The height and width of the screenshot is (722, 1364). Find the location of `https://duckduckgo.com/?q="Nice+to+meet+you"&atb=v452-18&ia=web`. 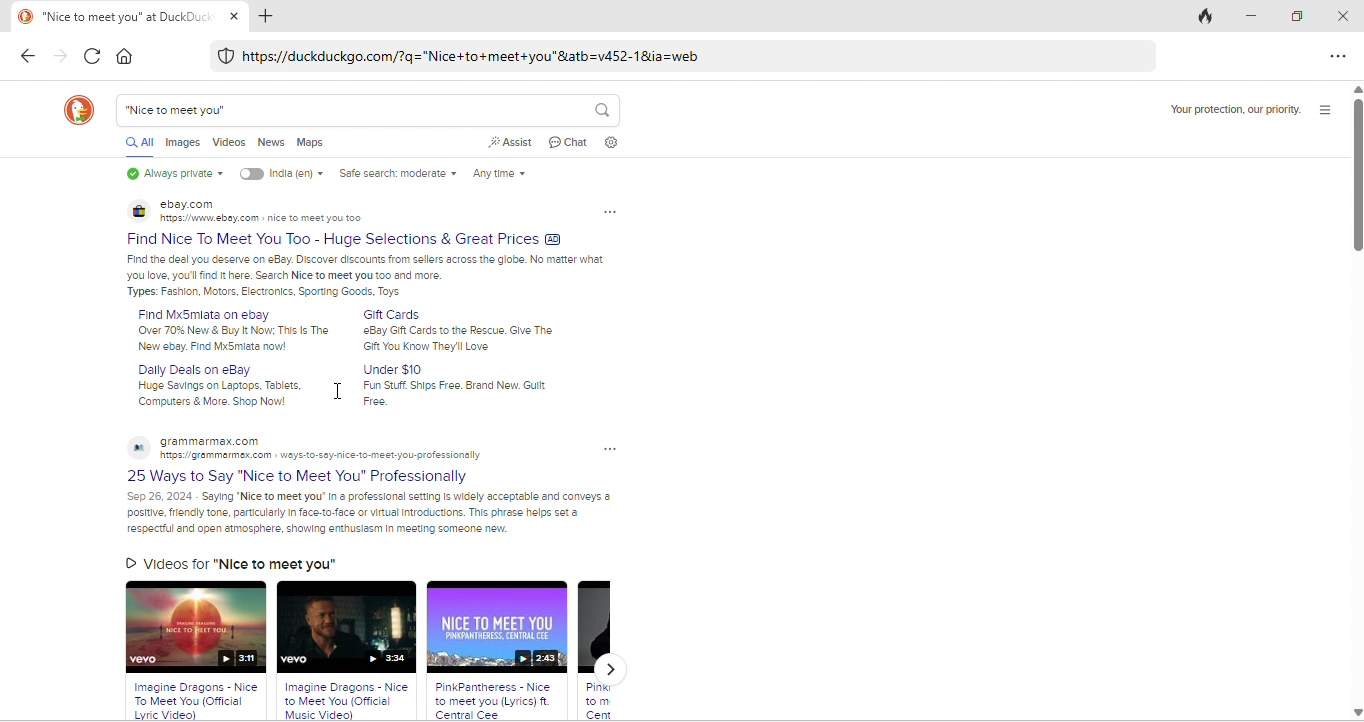

https://duckduckgo.com/?q="Nice+to+meet+you"&atb=v452-18&ia=web is located at coordinates (473, 56).